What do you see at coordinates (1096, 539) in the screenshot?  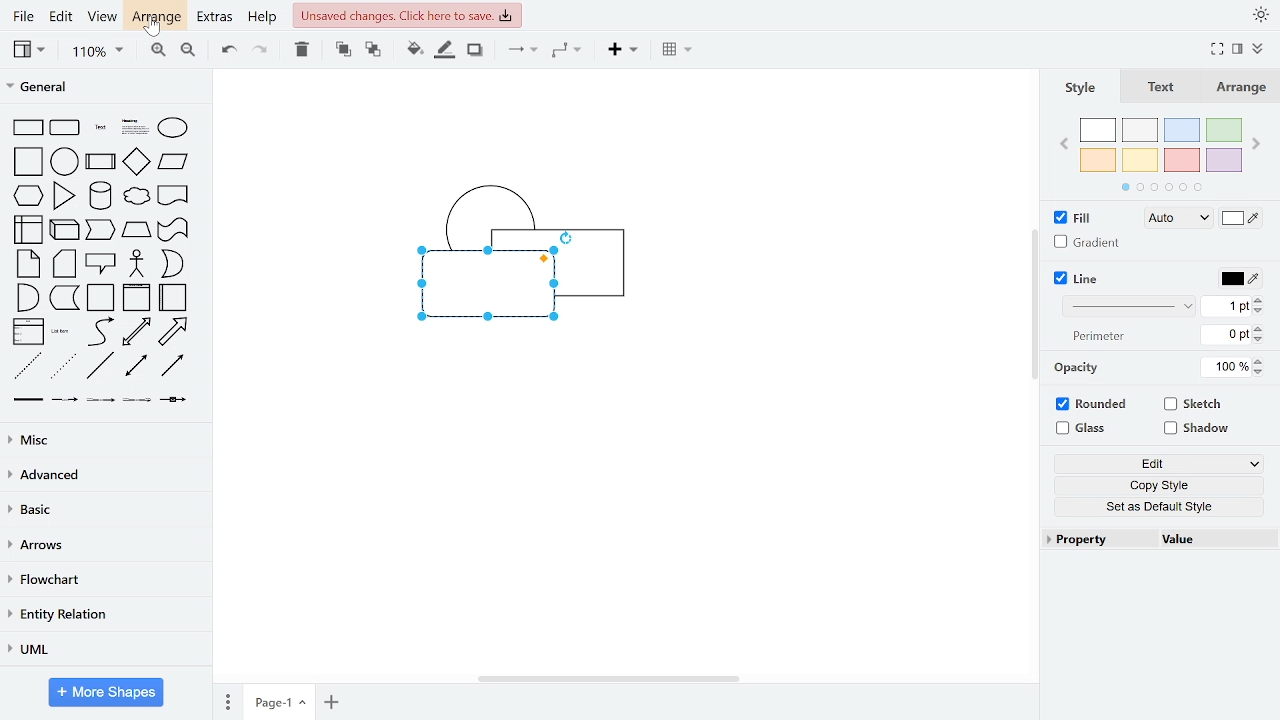 I see `property` at bounding box center [1096, 539].